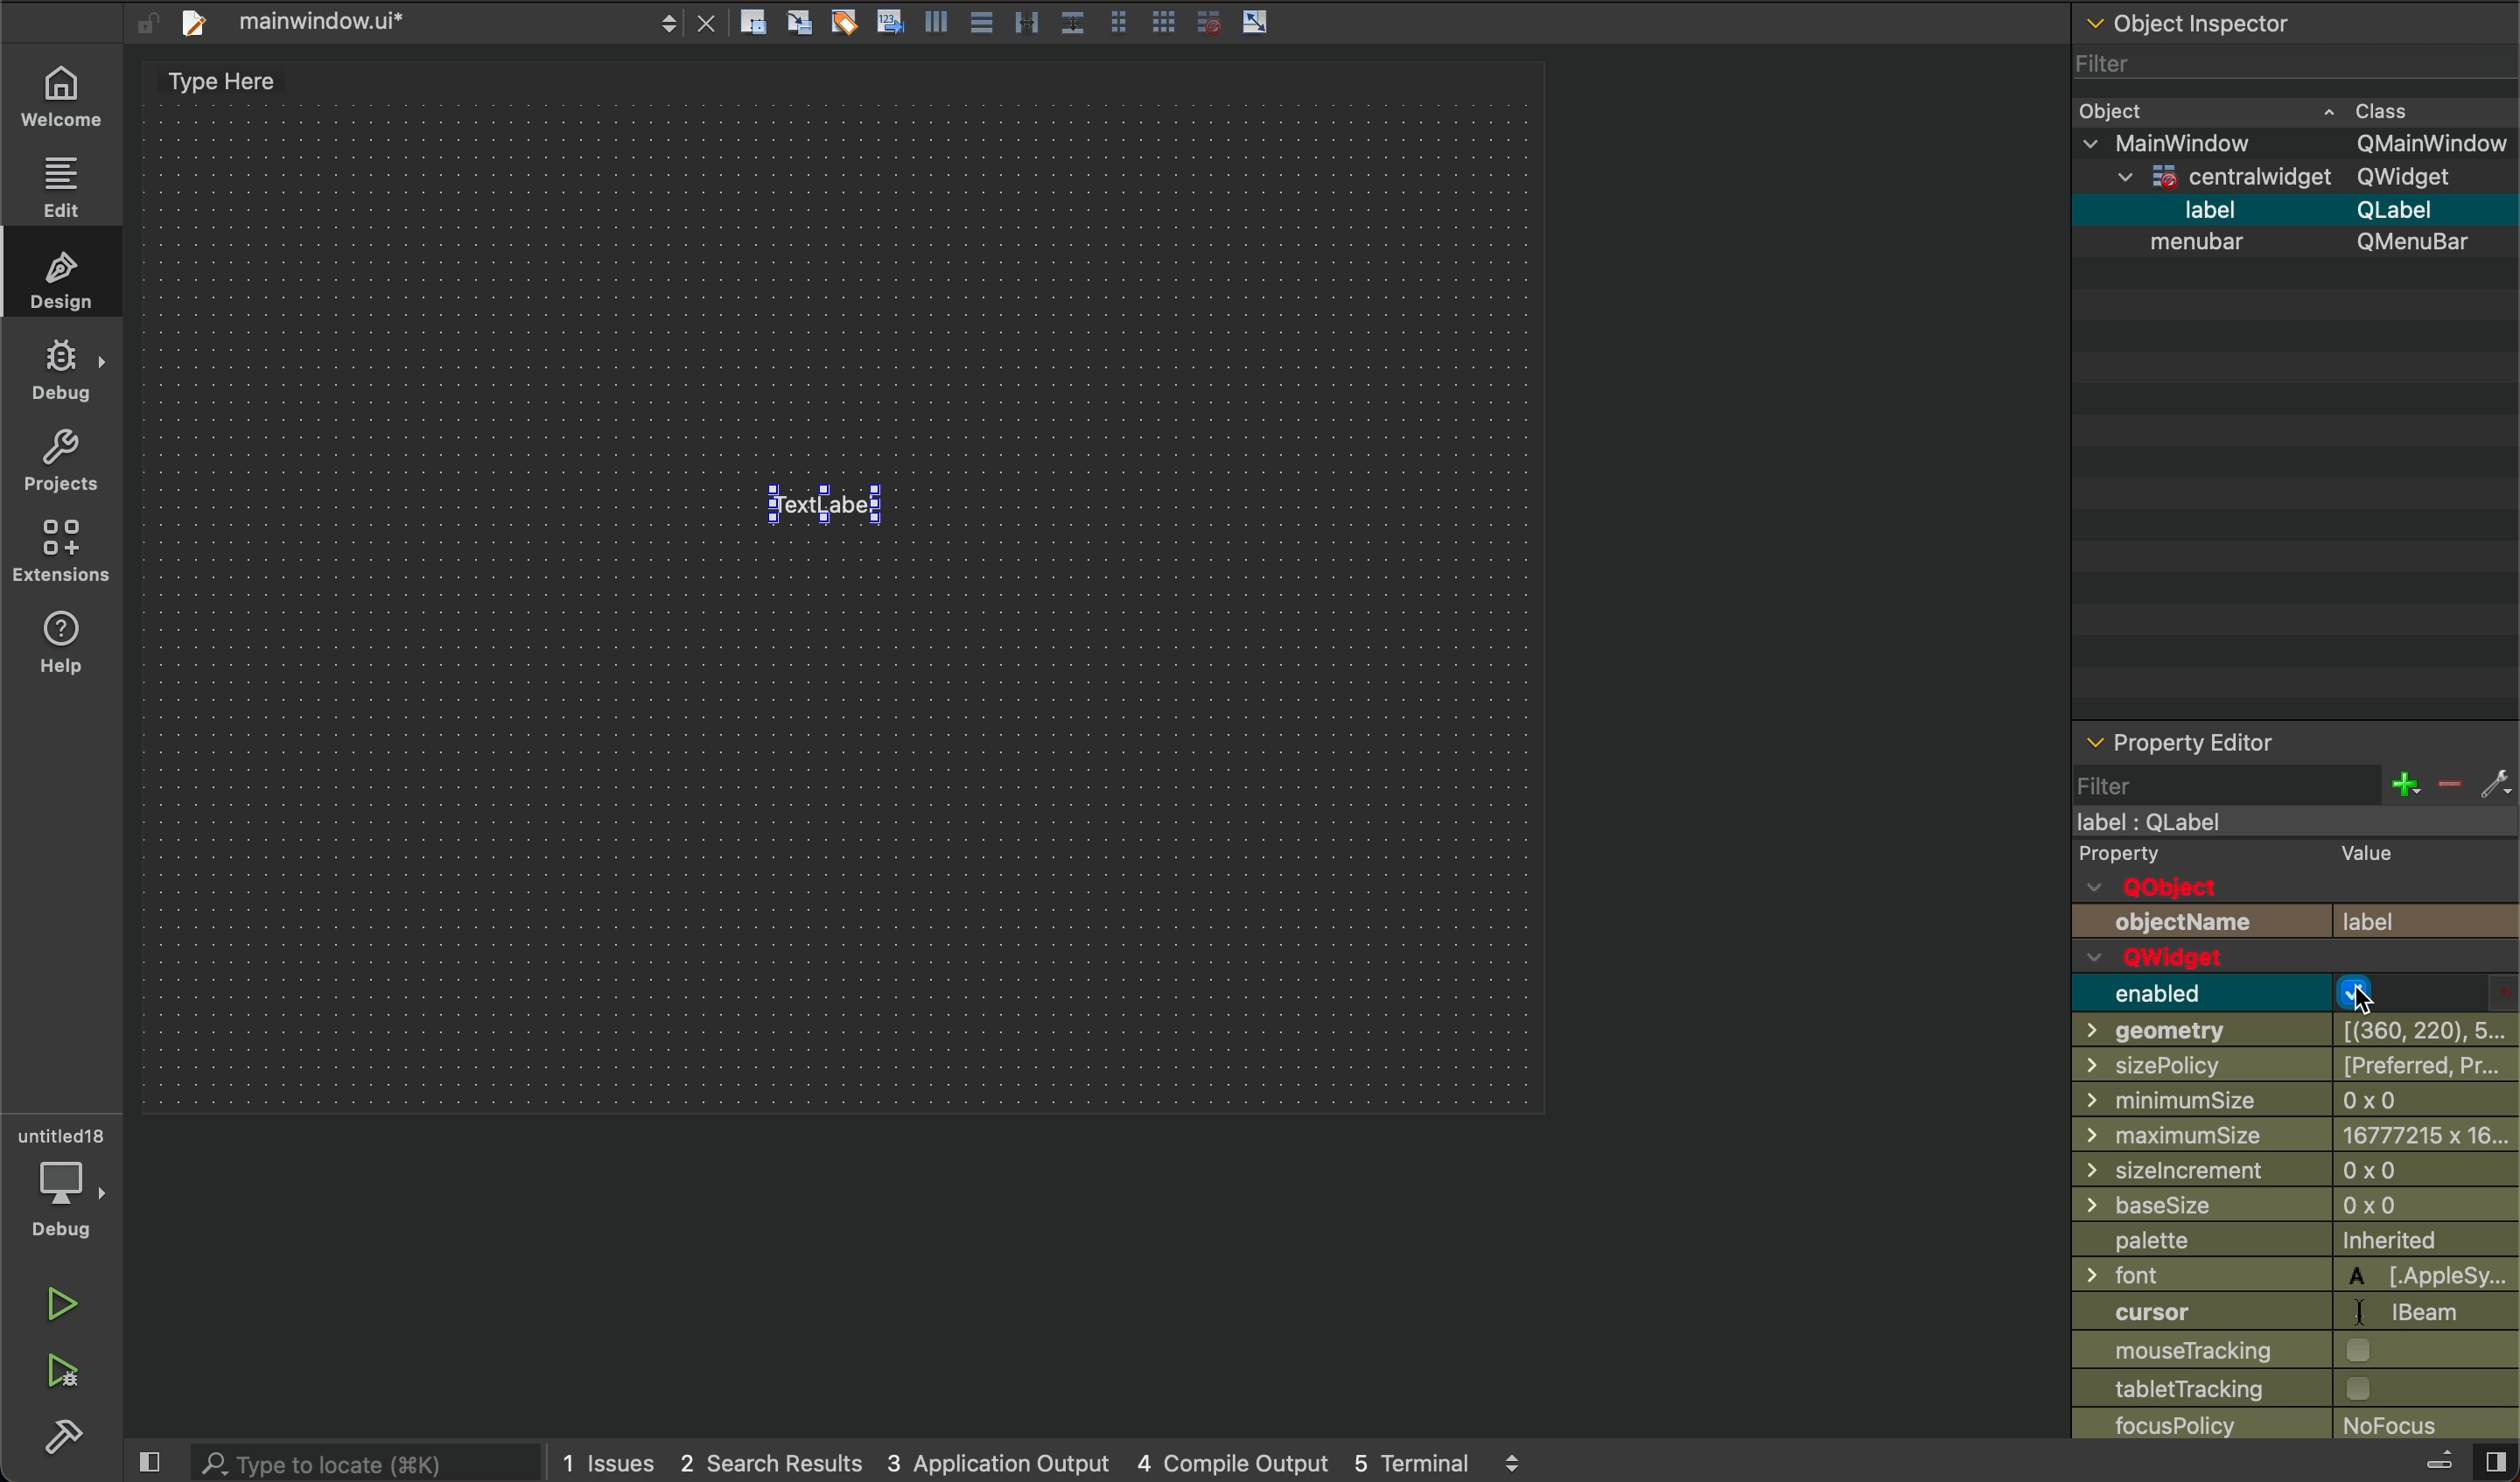 This screenshot has height=1482, width=2520. What do you see at coordinates (820, 504) in the screenshot?
I see `text label` at bounding box center [820, 504].